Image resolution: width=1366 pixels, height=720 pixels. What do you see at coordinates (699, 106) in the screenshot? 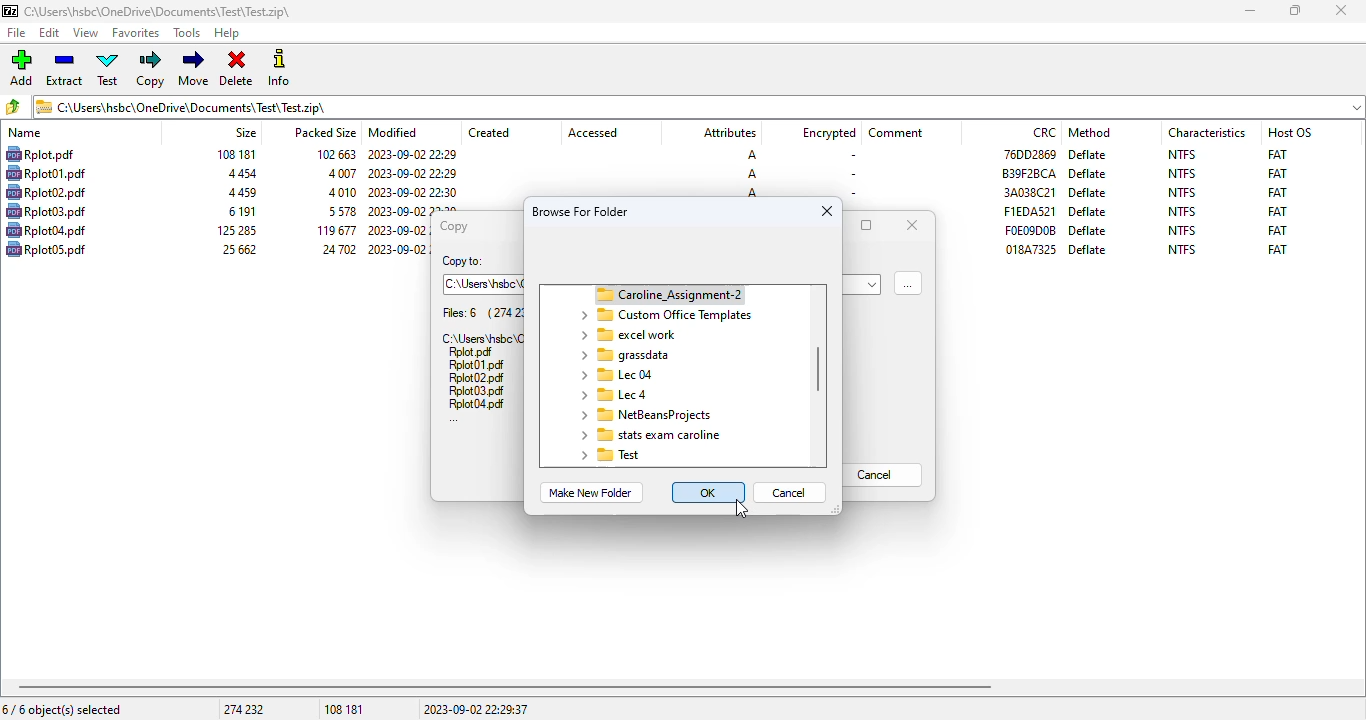
I see `.zip archive` at bounding box center [699, 106].